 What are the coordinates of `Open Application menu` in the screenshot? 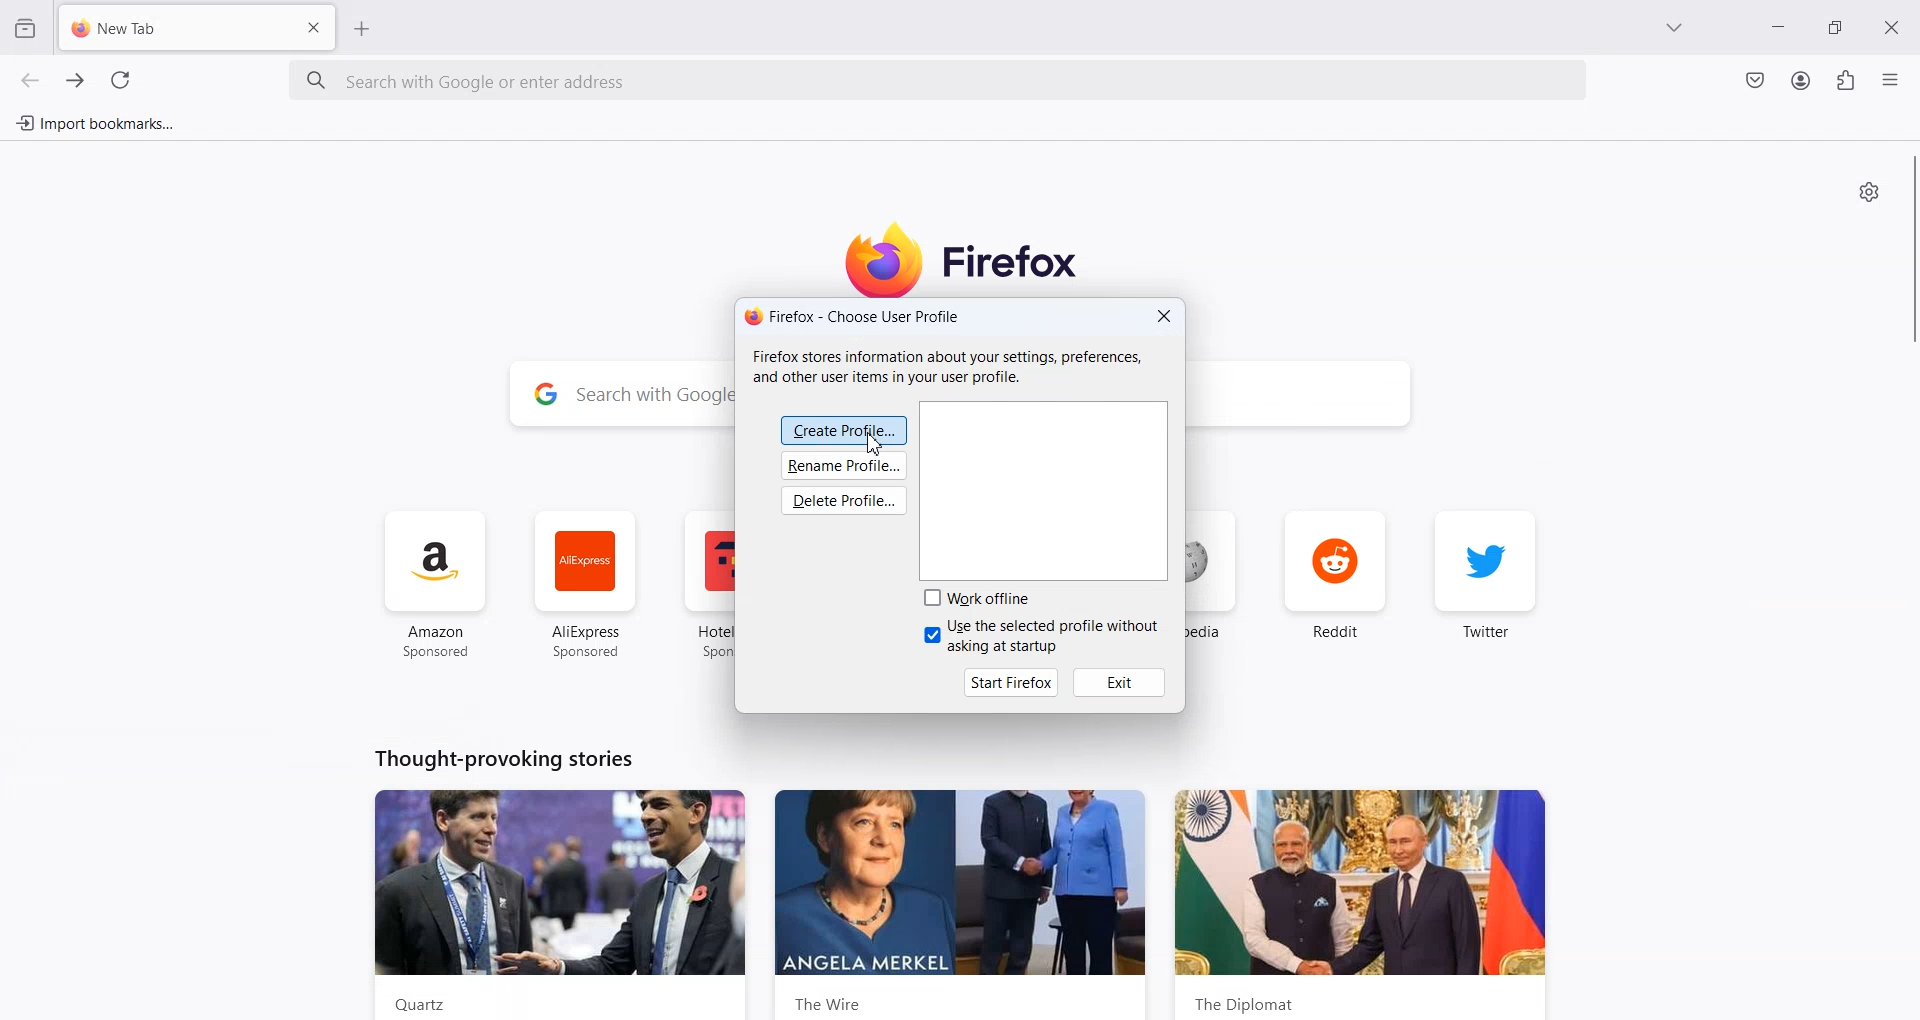 It's located at (1892, 79).